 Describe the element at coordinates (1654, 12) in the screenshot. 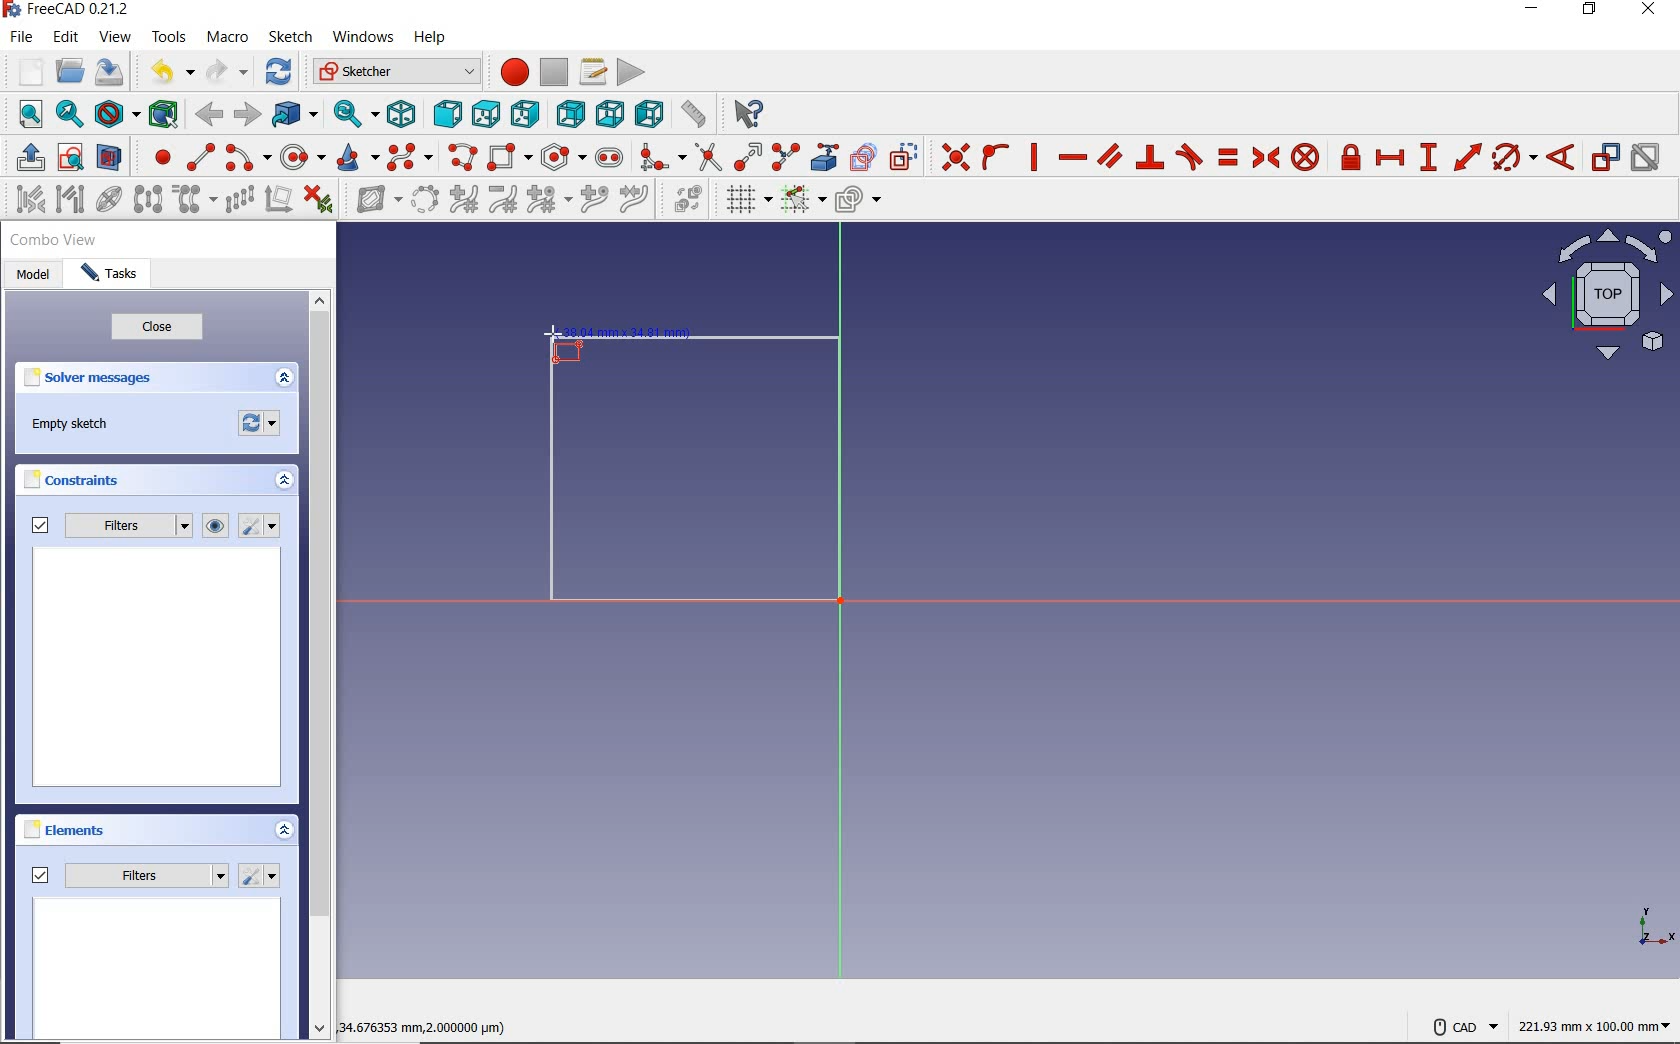

I see `close` at that location.